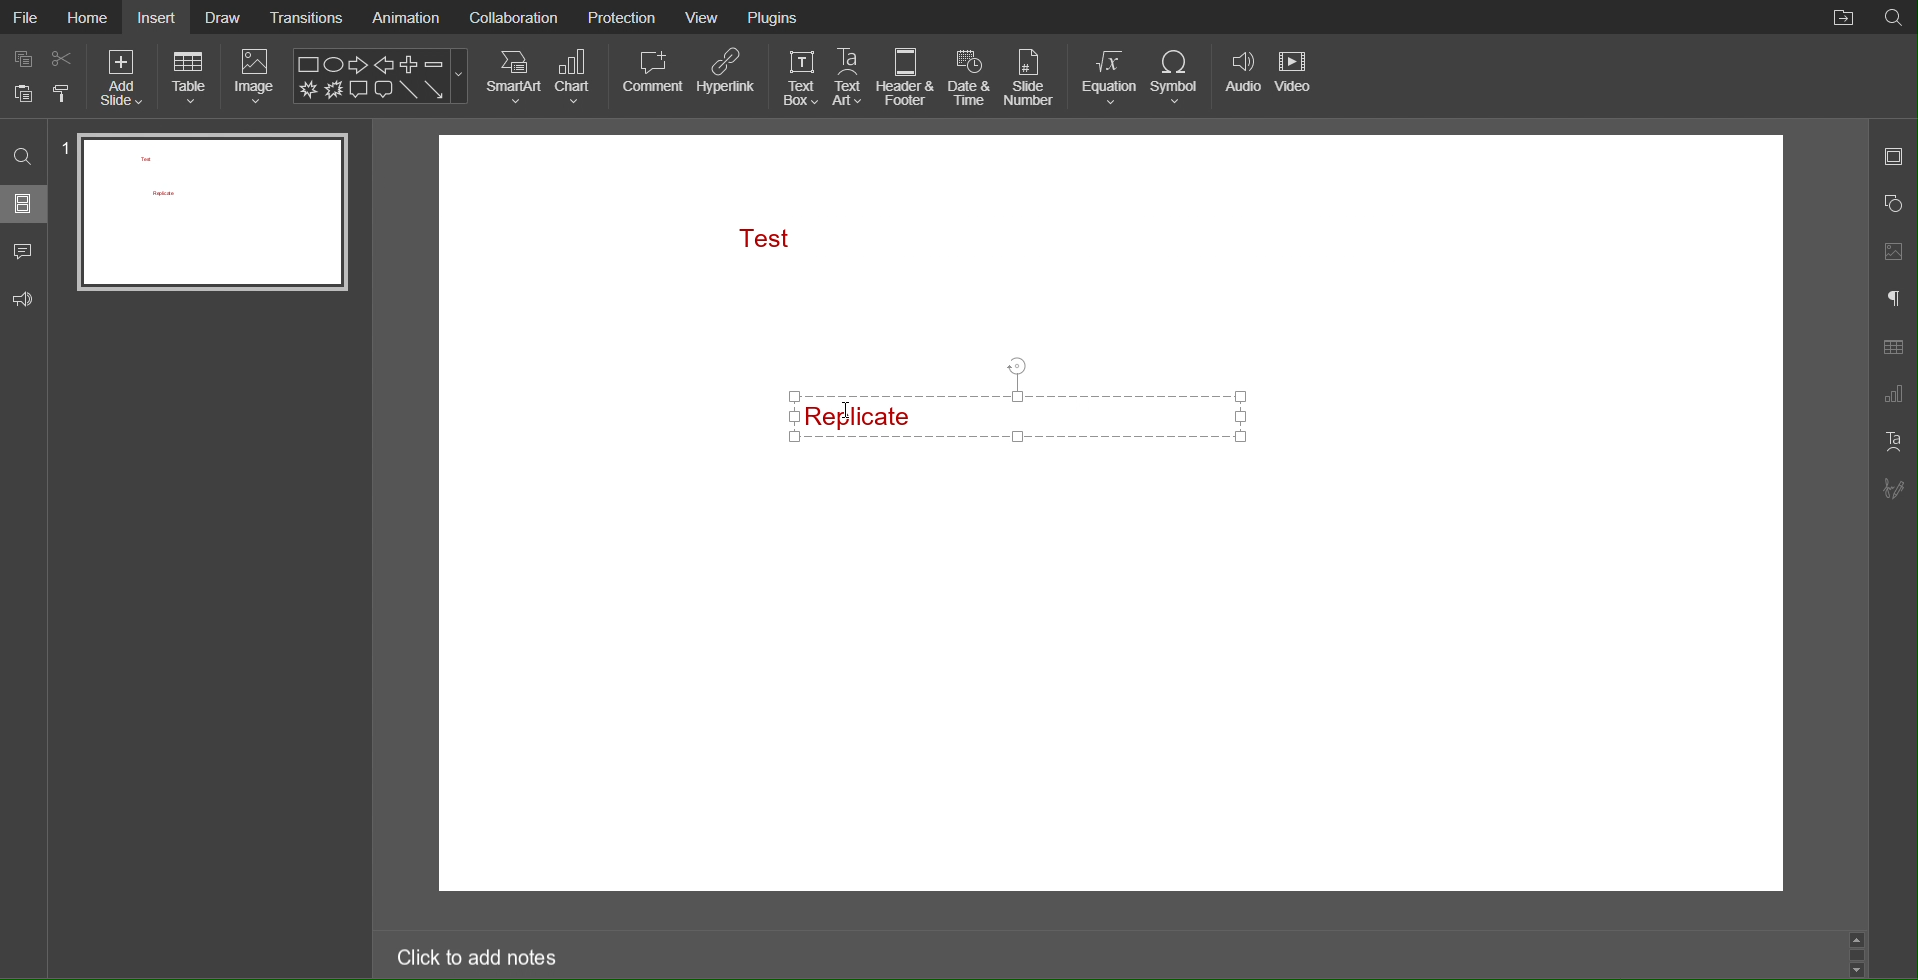 This screenshot has width=1918, height=980. I want to click on Symbol, so click(1178, 78).